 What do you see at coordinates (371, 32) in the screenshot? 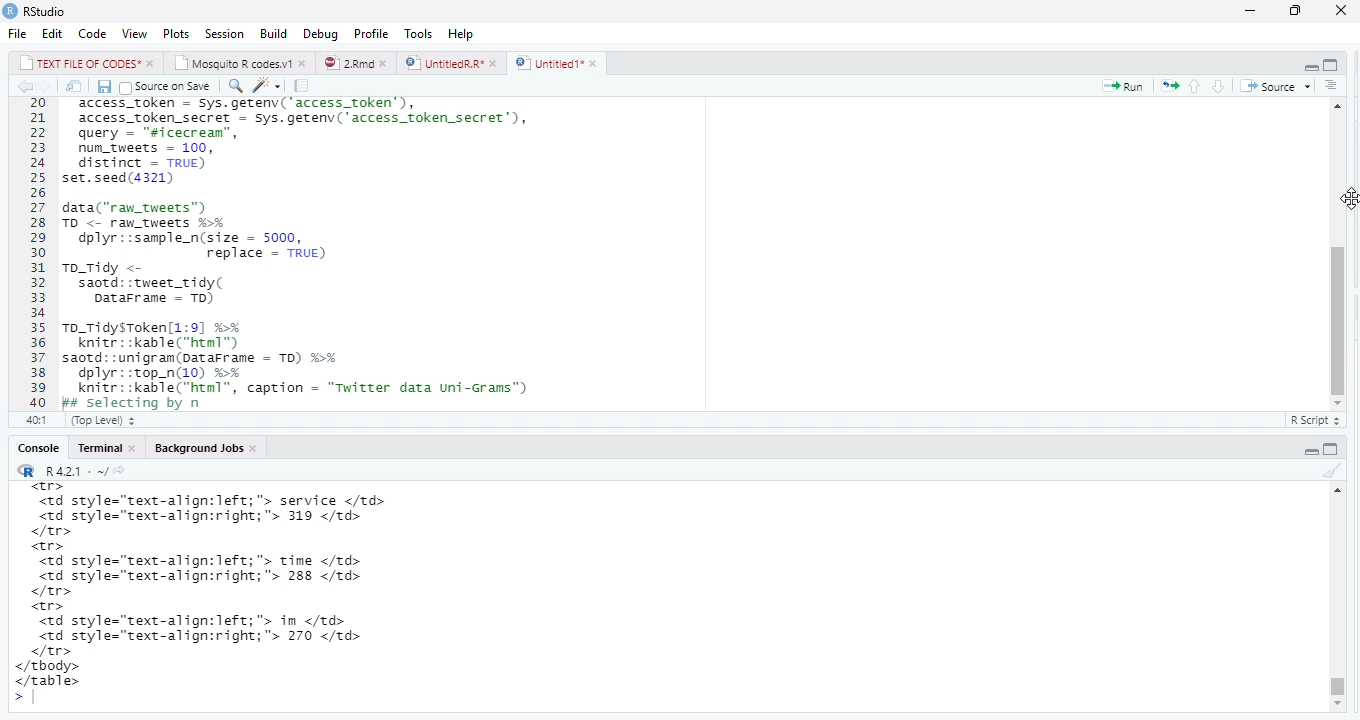
I see `Profile` at bounding box center [371, 32].